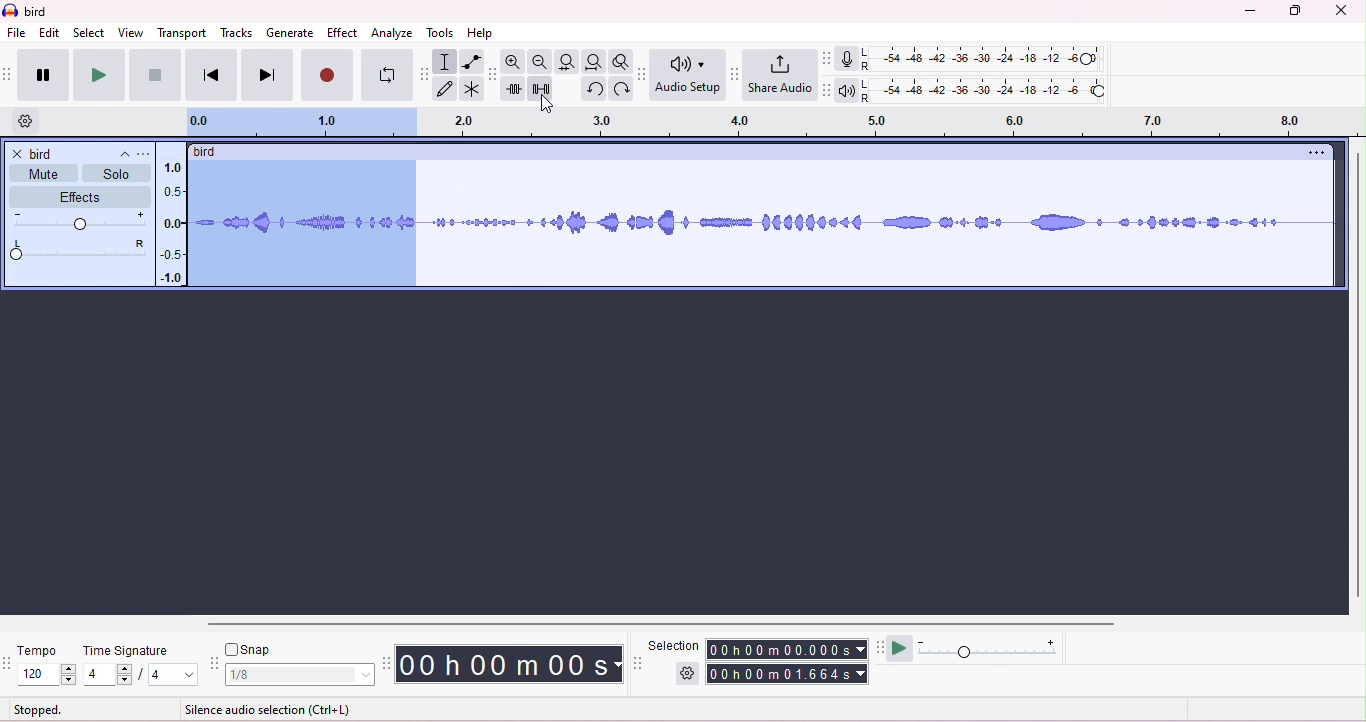 This screenshot has width=1366, height=722. I want to click on selection tool, so click(640, 663).